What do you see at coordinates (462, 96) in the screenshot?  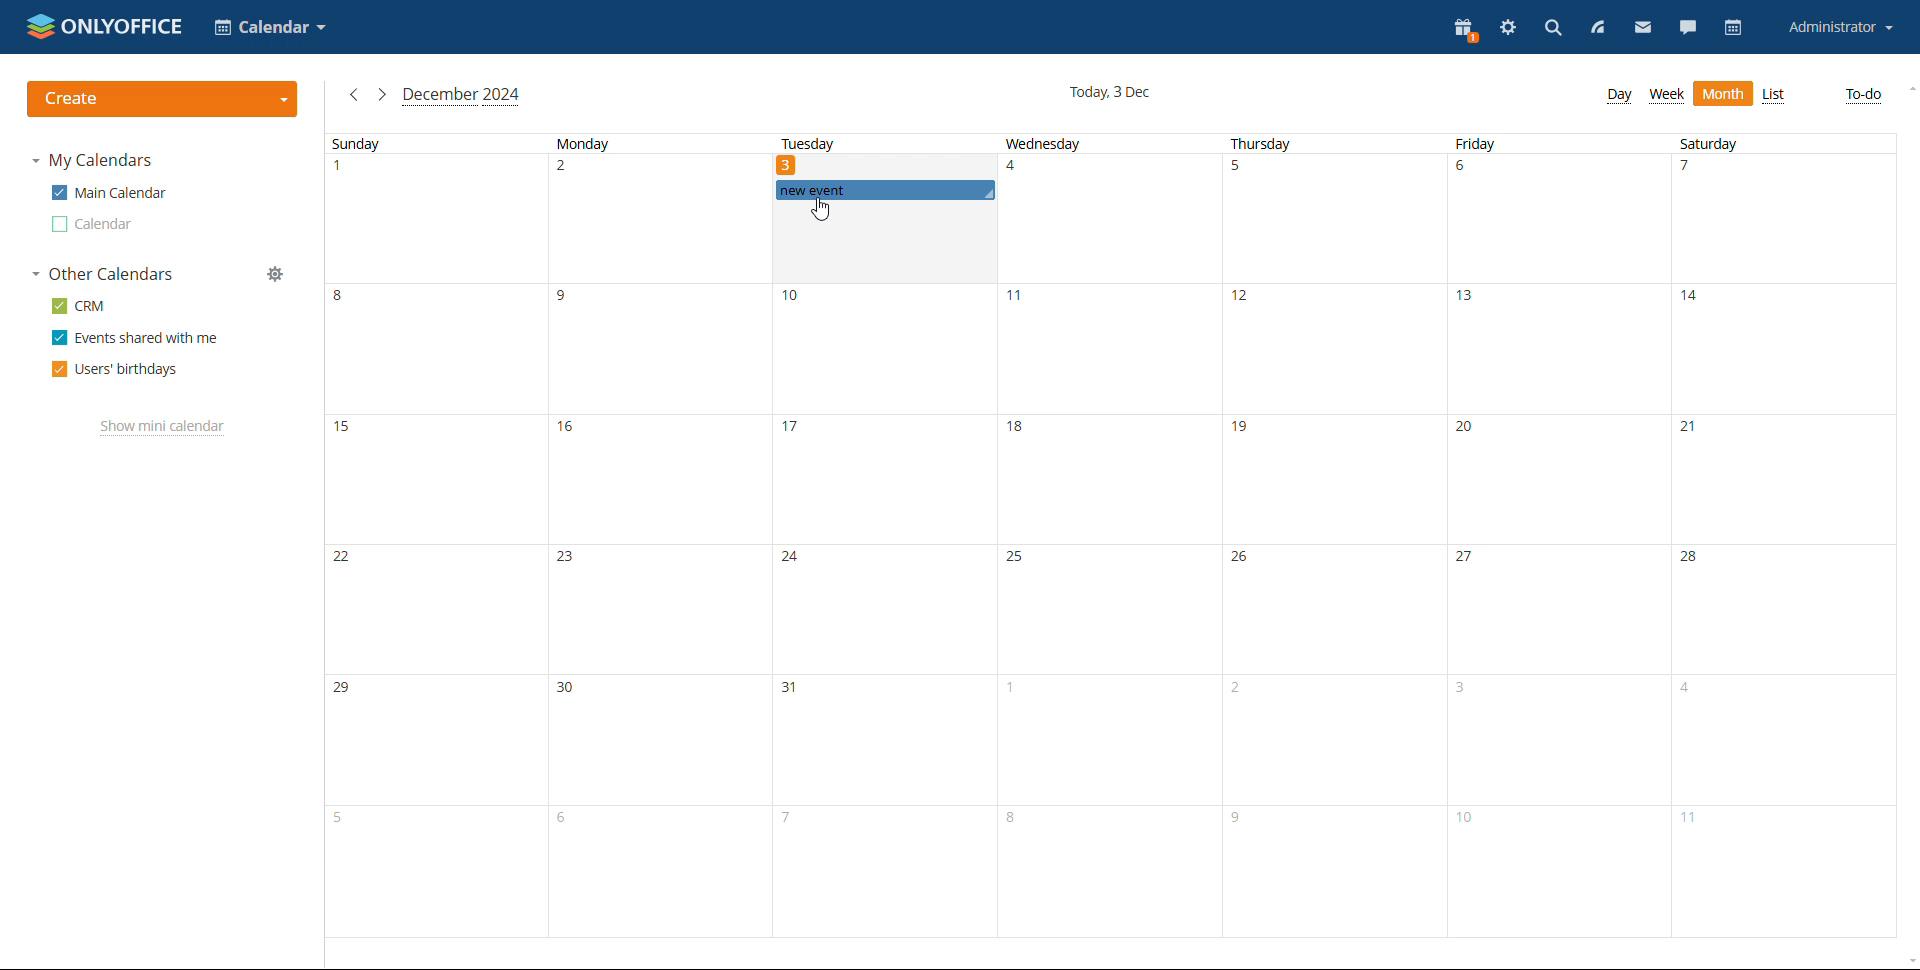 I see `this month` at bounding box center [462, 96].